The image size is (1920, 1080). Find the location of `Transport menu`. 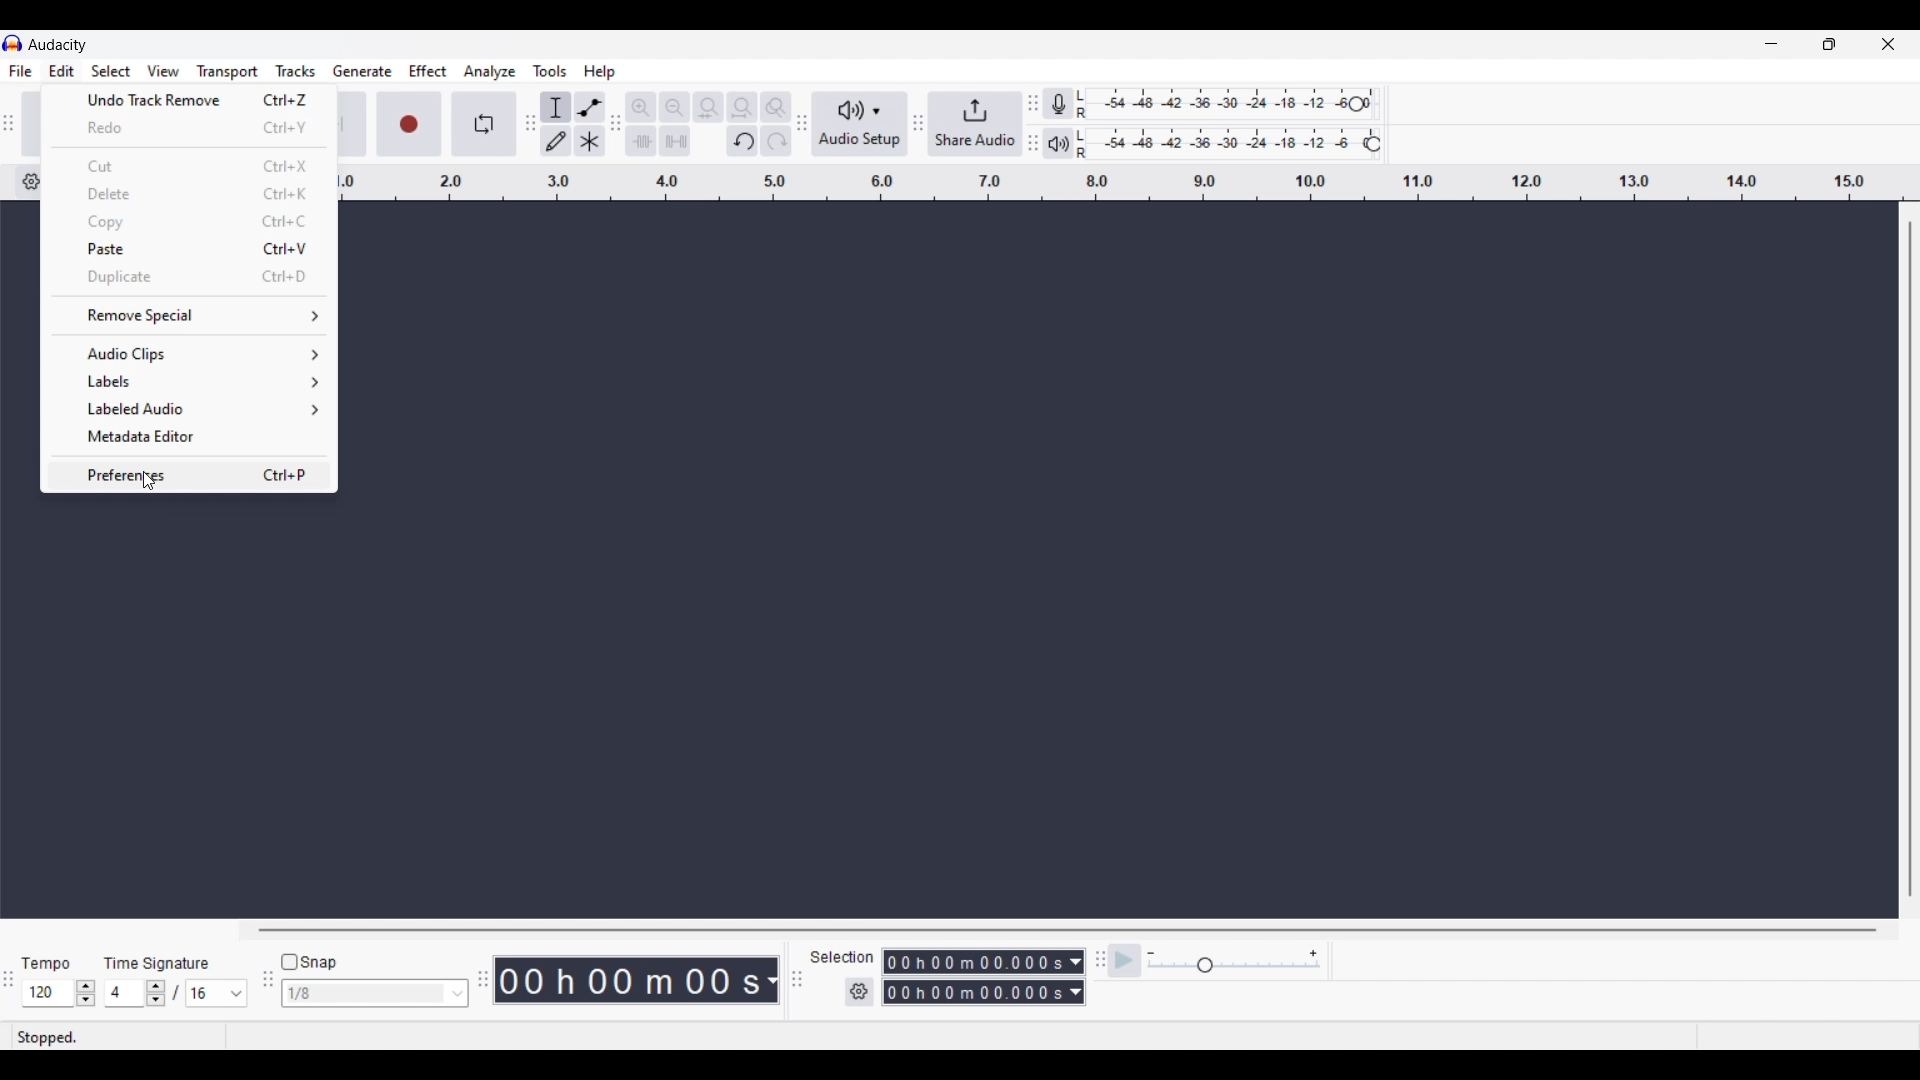

Transport menu is located at coordinates (228, 71).